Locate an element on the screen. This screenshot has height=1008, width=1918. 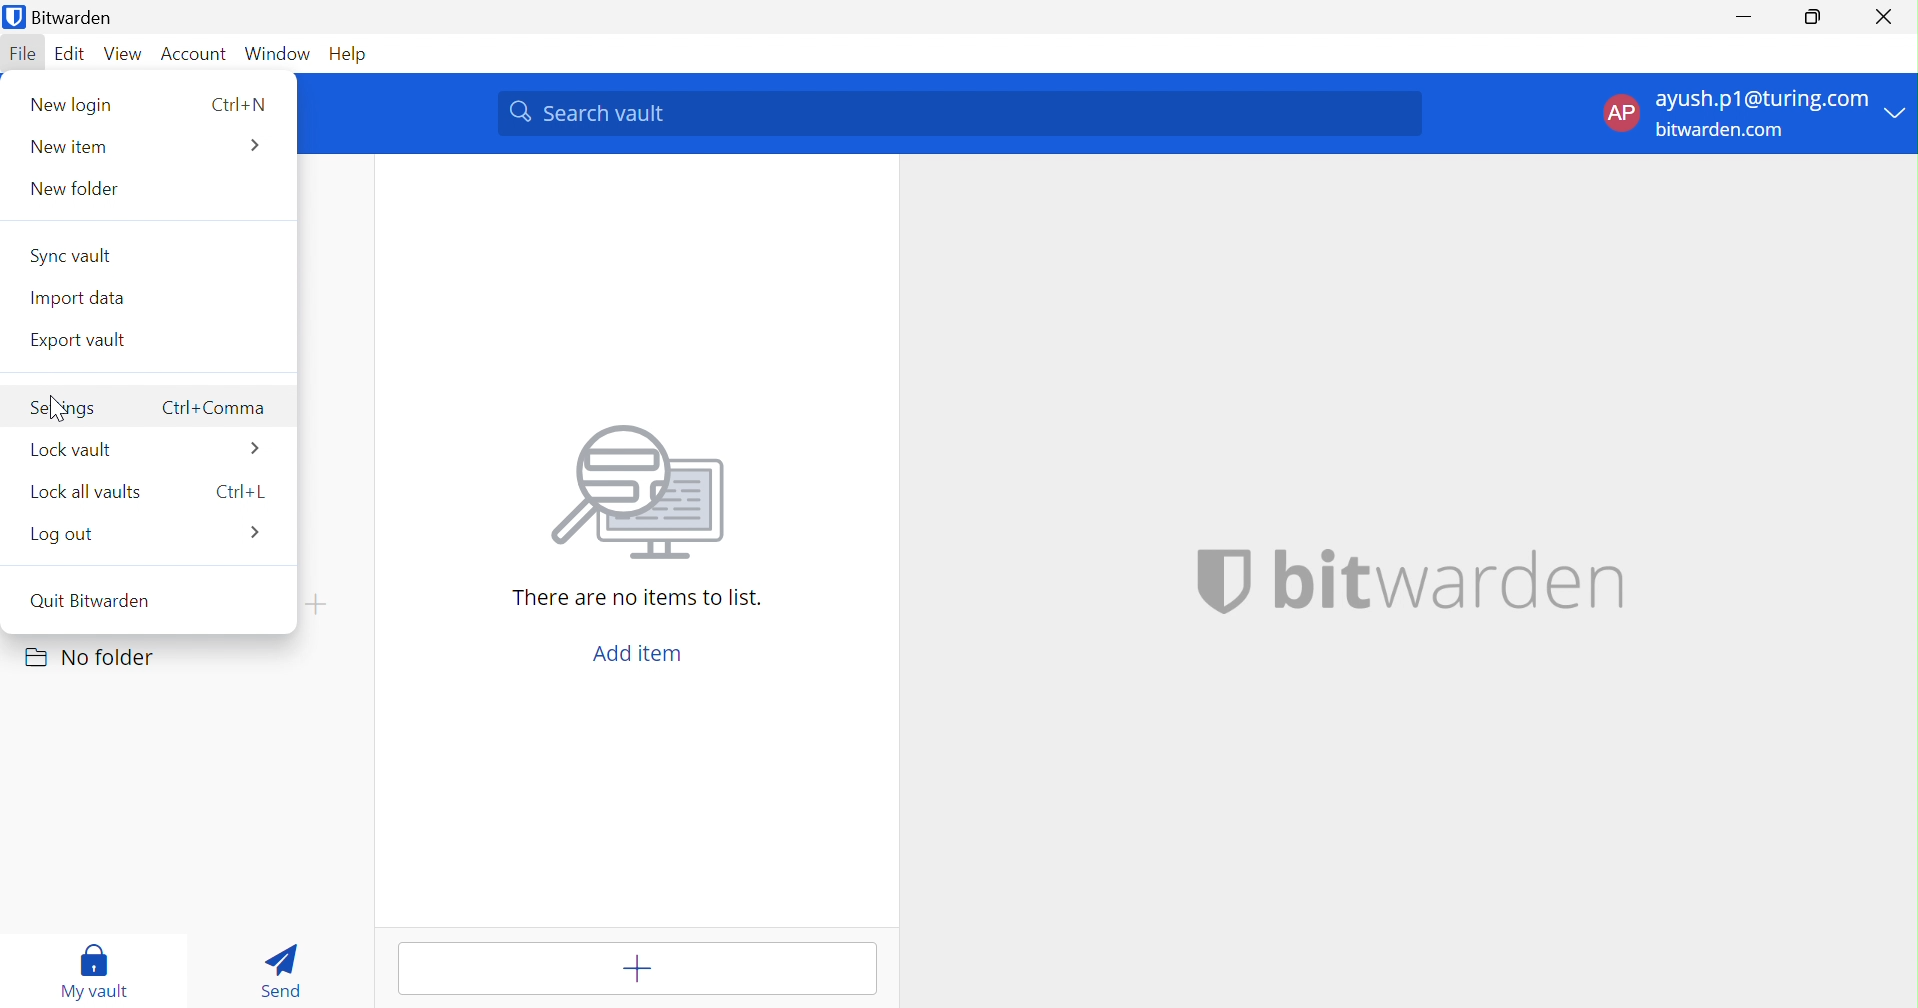
Import data is located at coordinates (77, 297).